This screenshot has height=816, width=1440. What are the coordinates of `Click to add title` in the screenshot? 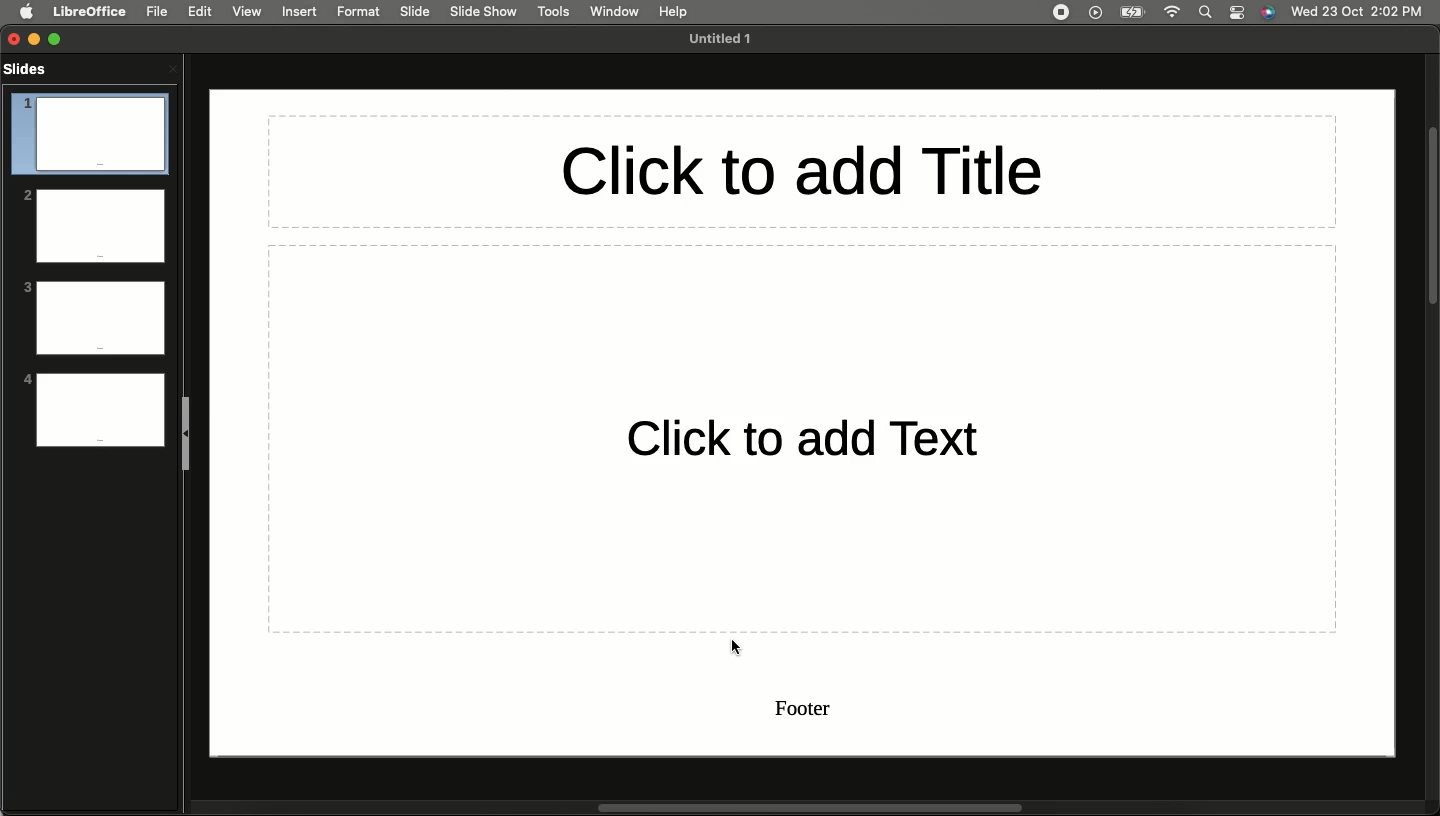 It's located at (800, 171).